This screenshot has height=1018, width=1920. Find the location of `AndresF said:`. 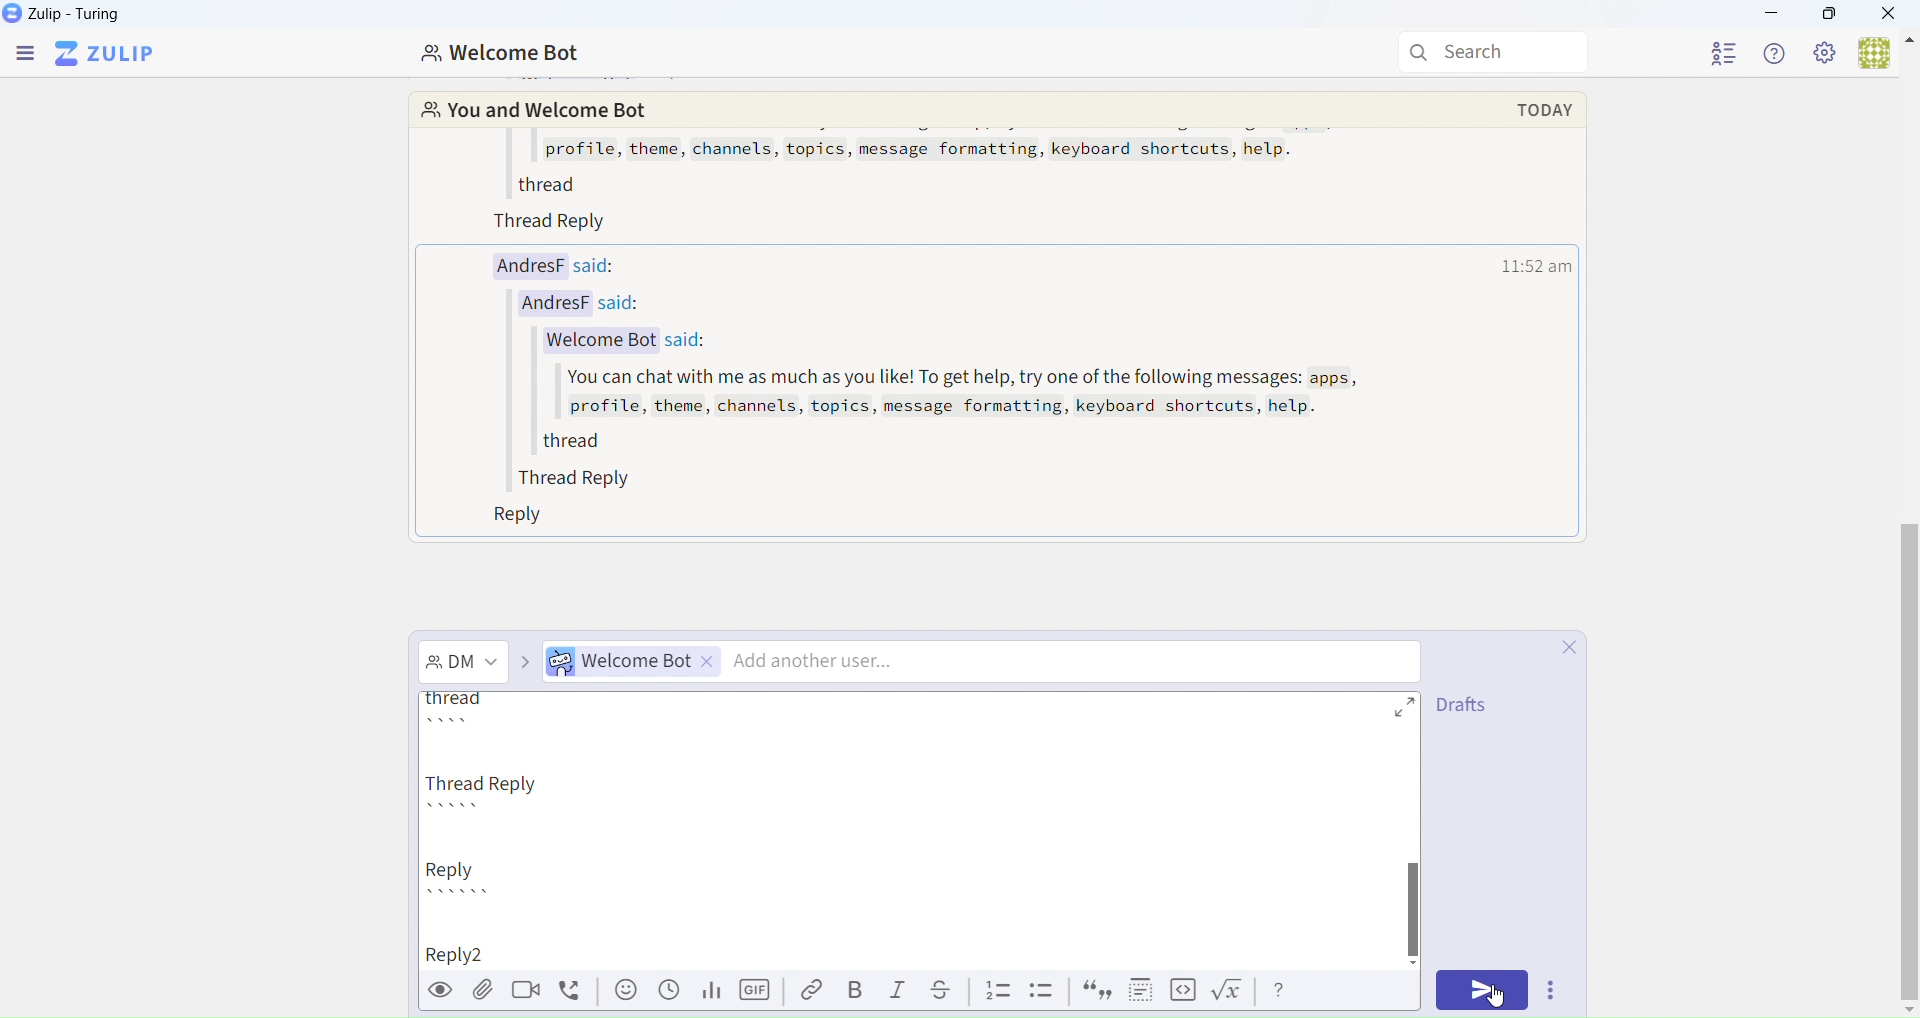

AndresF said: is located at coordinates (545, 264).